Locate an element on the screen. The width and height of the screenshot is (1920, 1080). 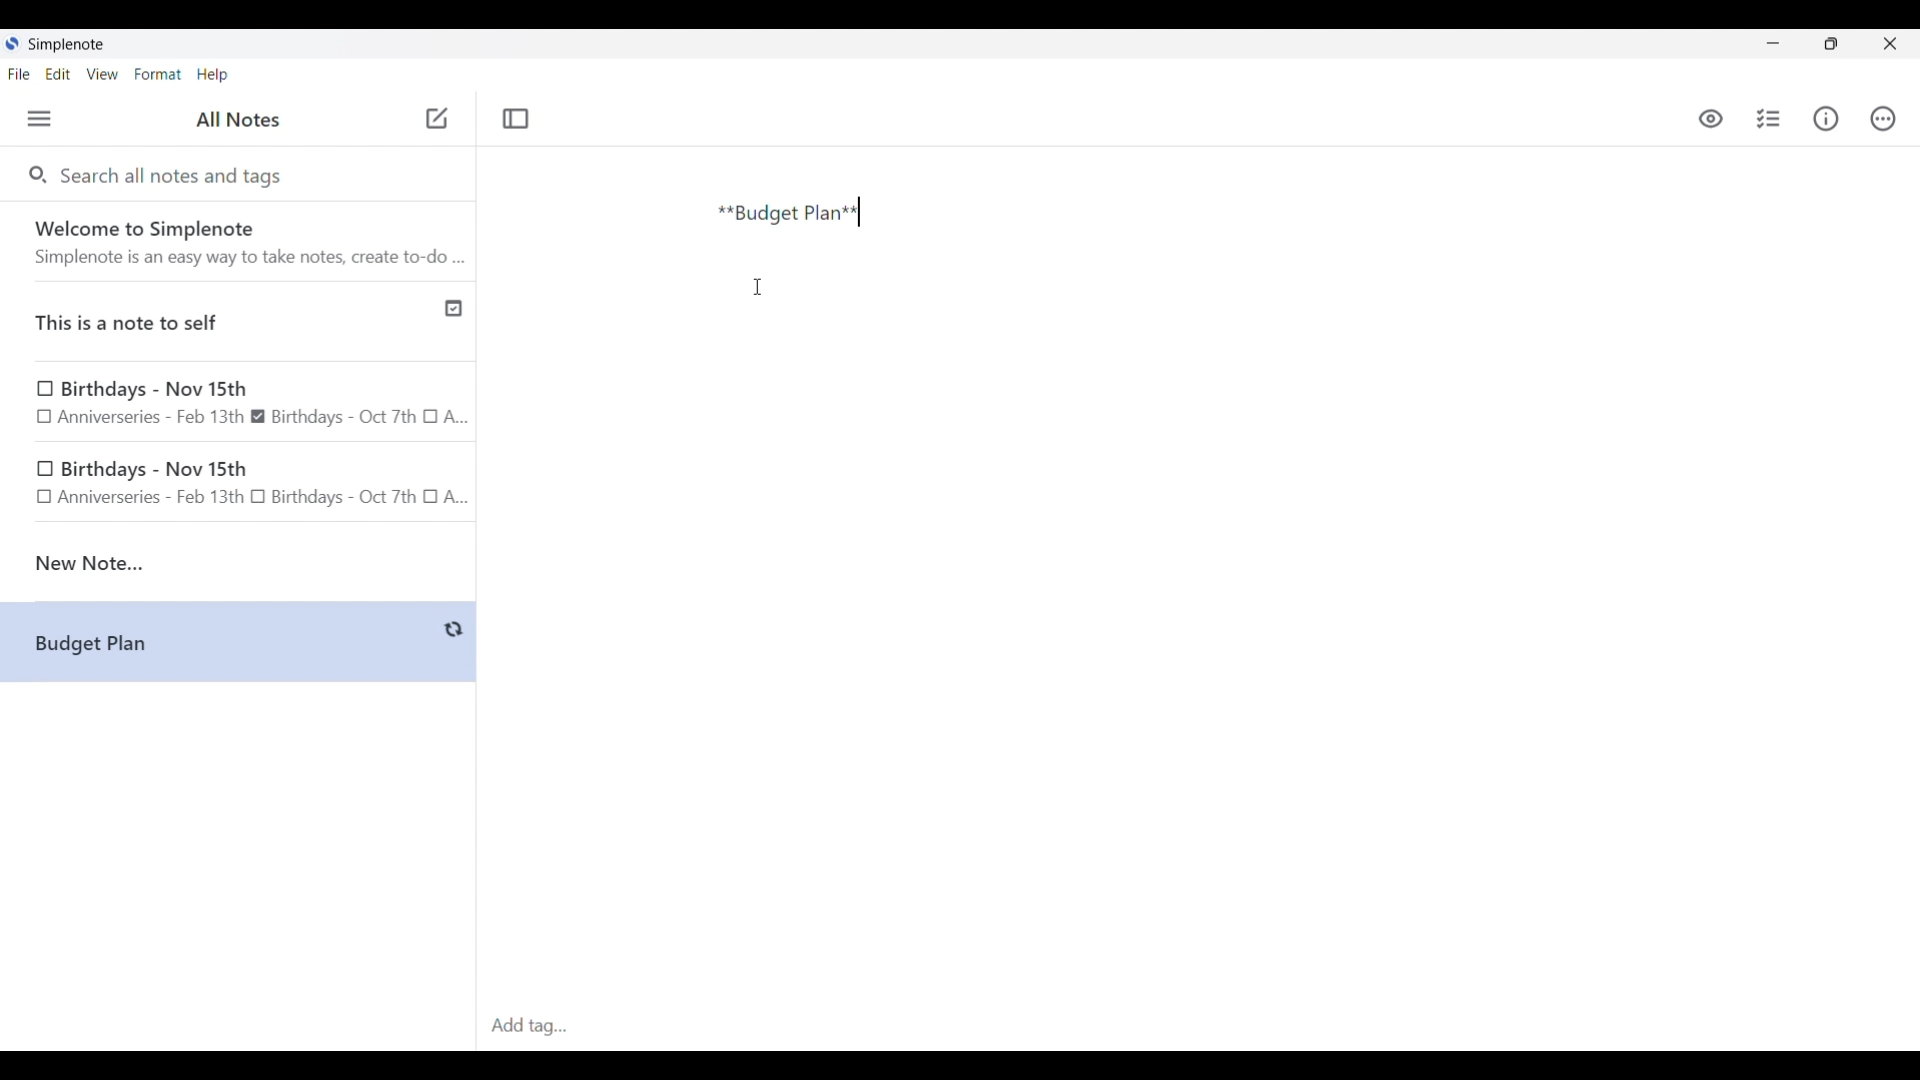
Format menu is located at coordinates (158, 74).